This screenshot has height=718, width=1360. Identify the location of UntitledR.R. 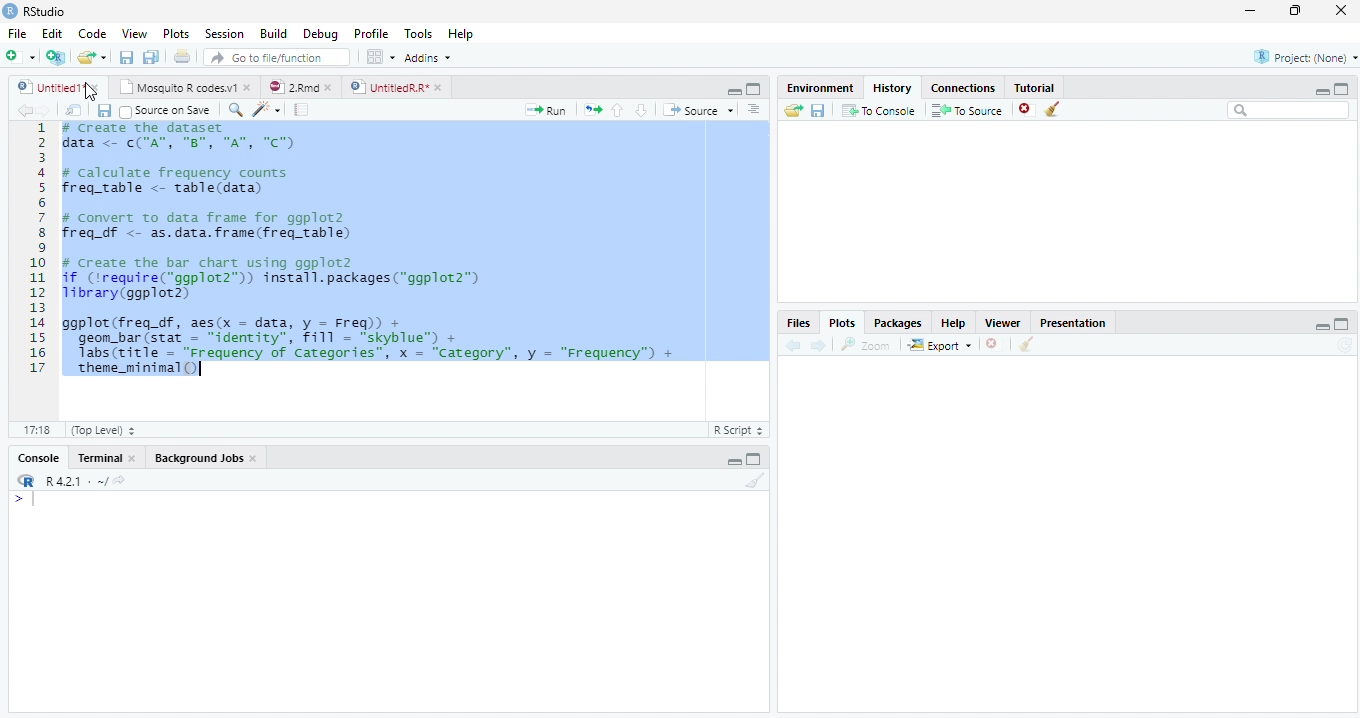
(396, 86).